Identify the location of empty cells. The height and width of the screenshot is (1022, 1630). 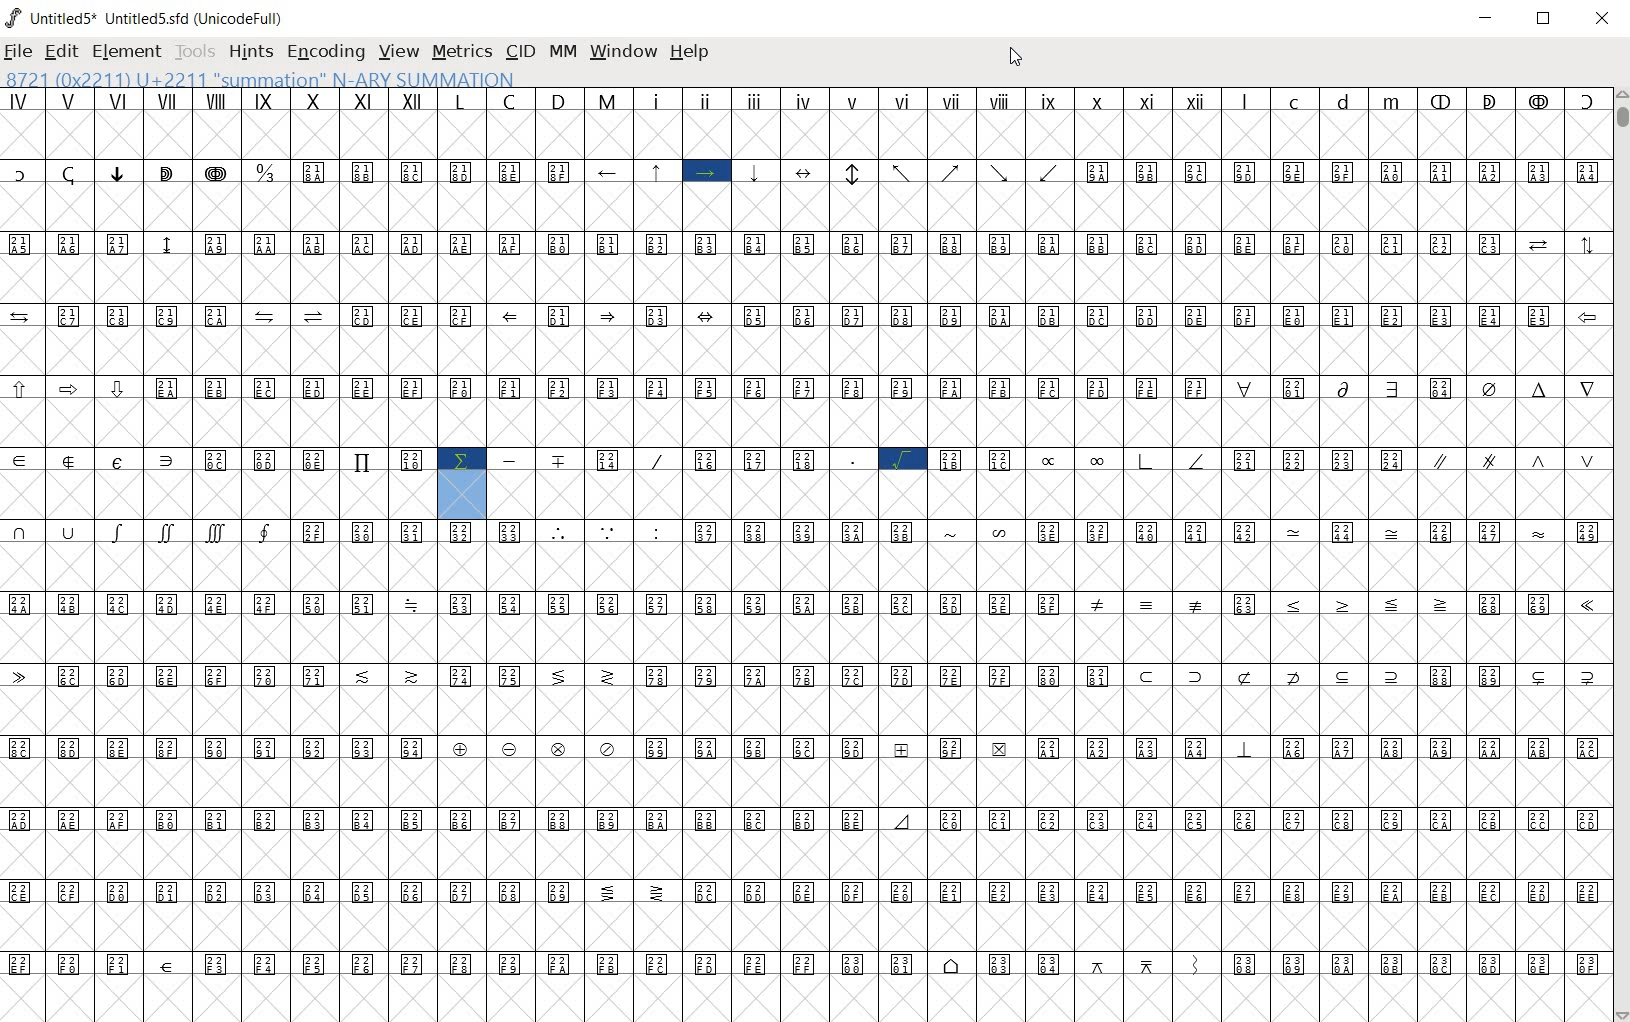
(809, 783).